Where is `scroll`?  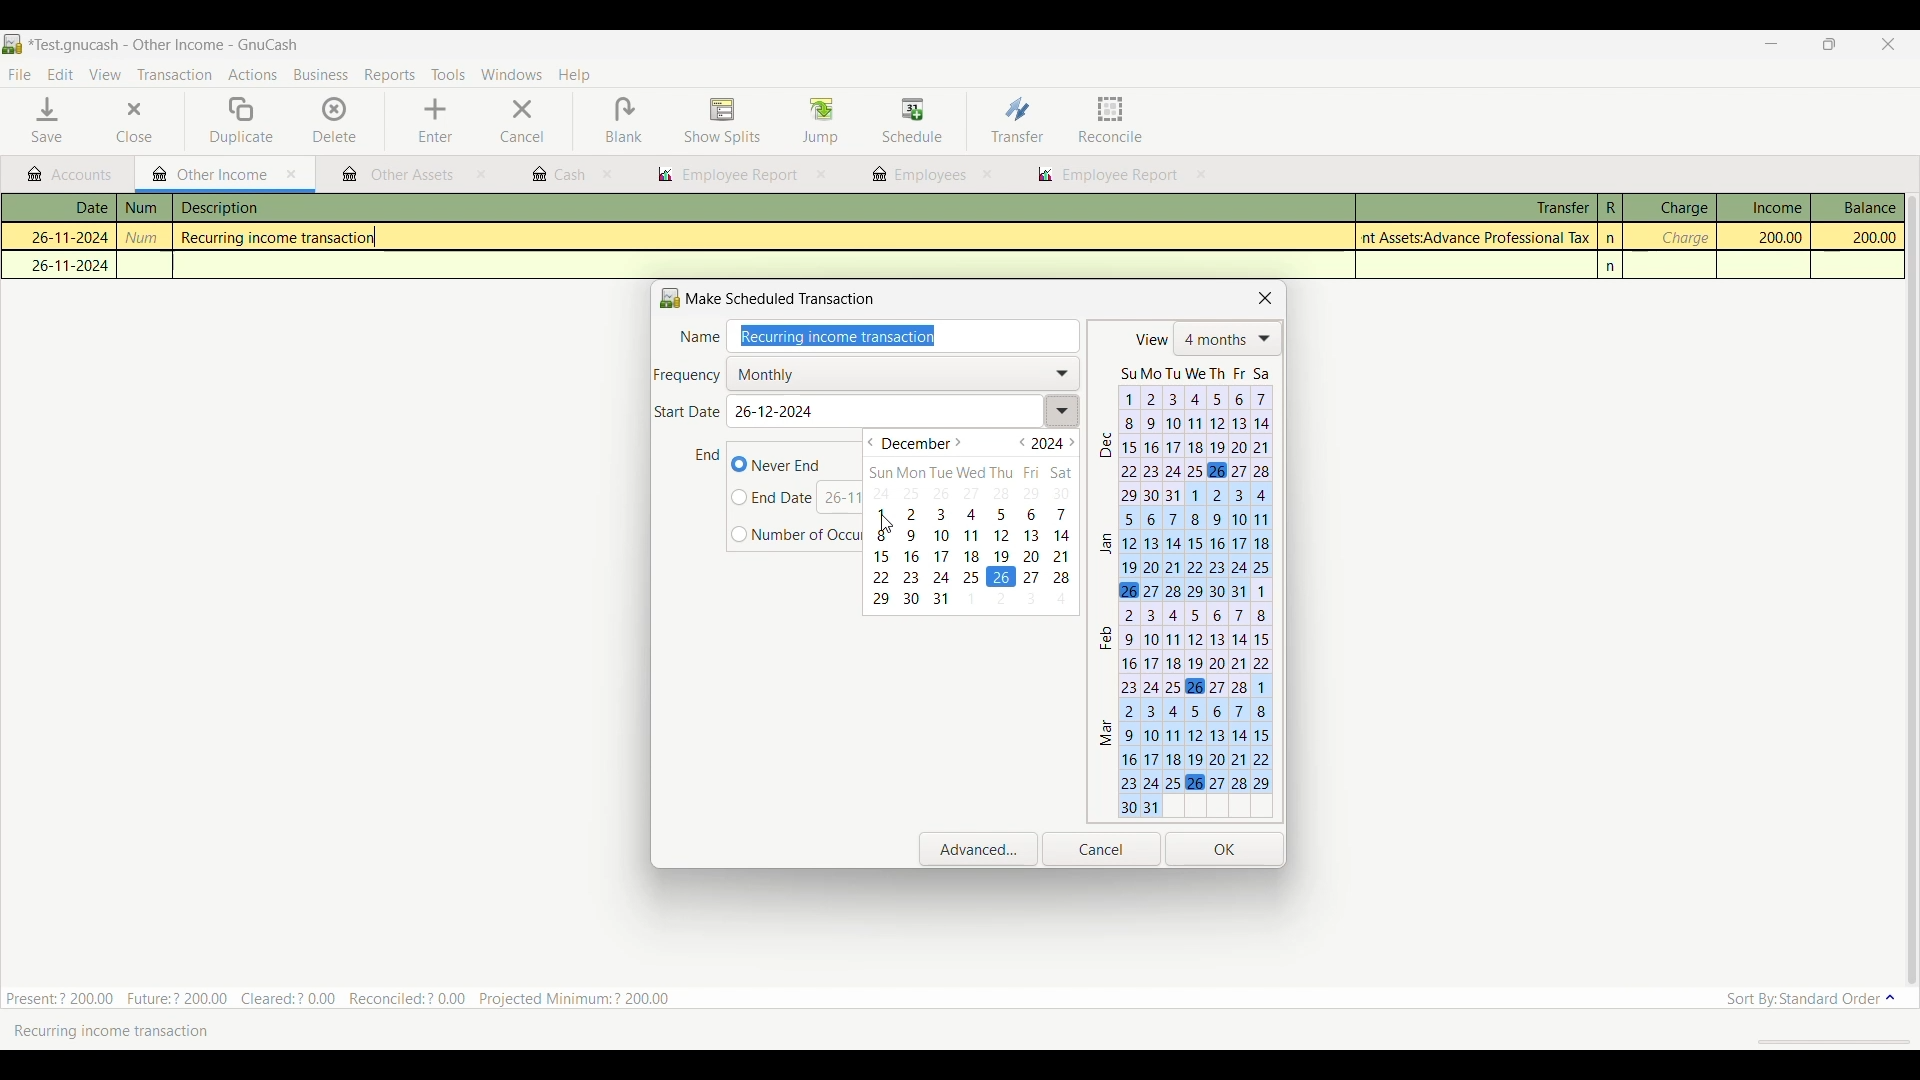
scroll is located at coordinates (1823, 1041).